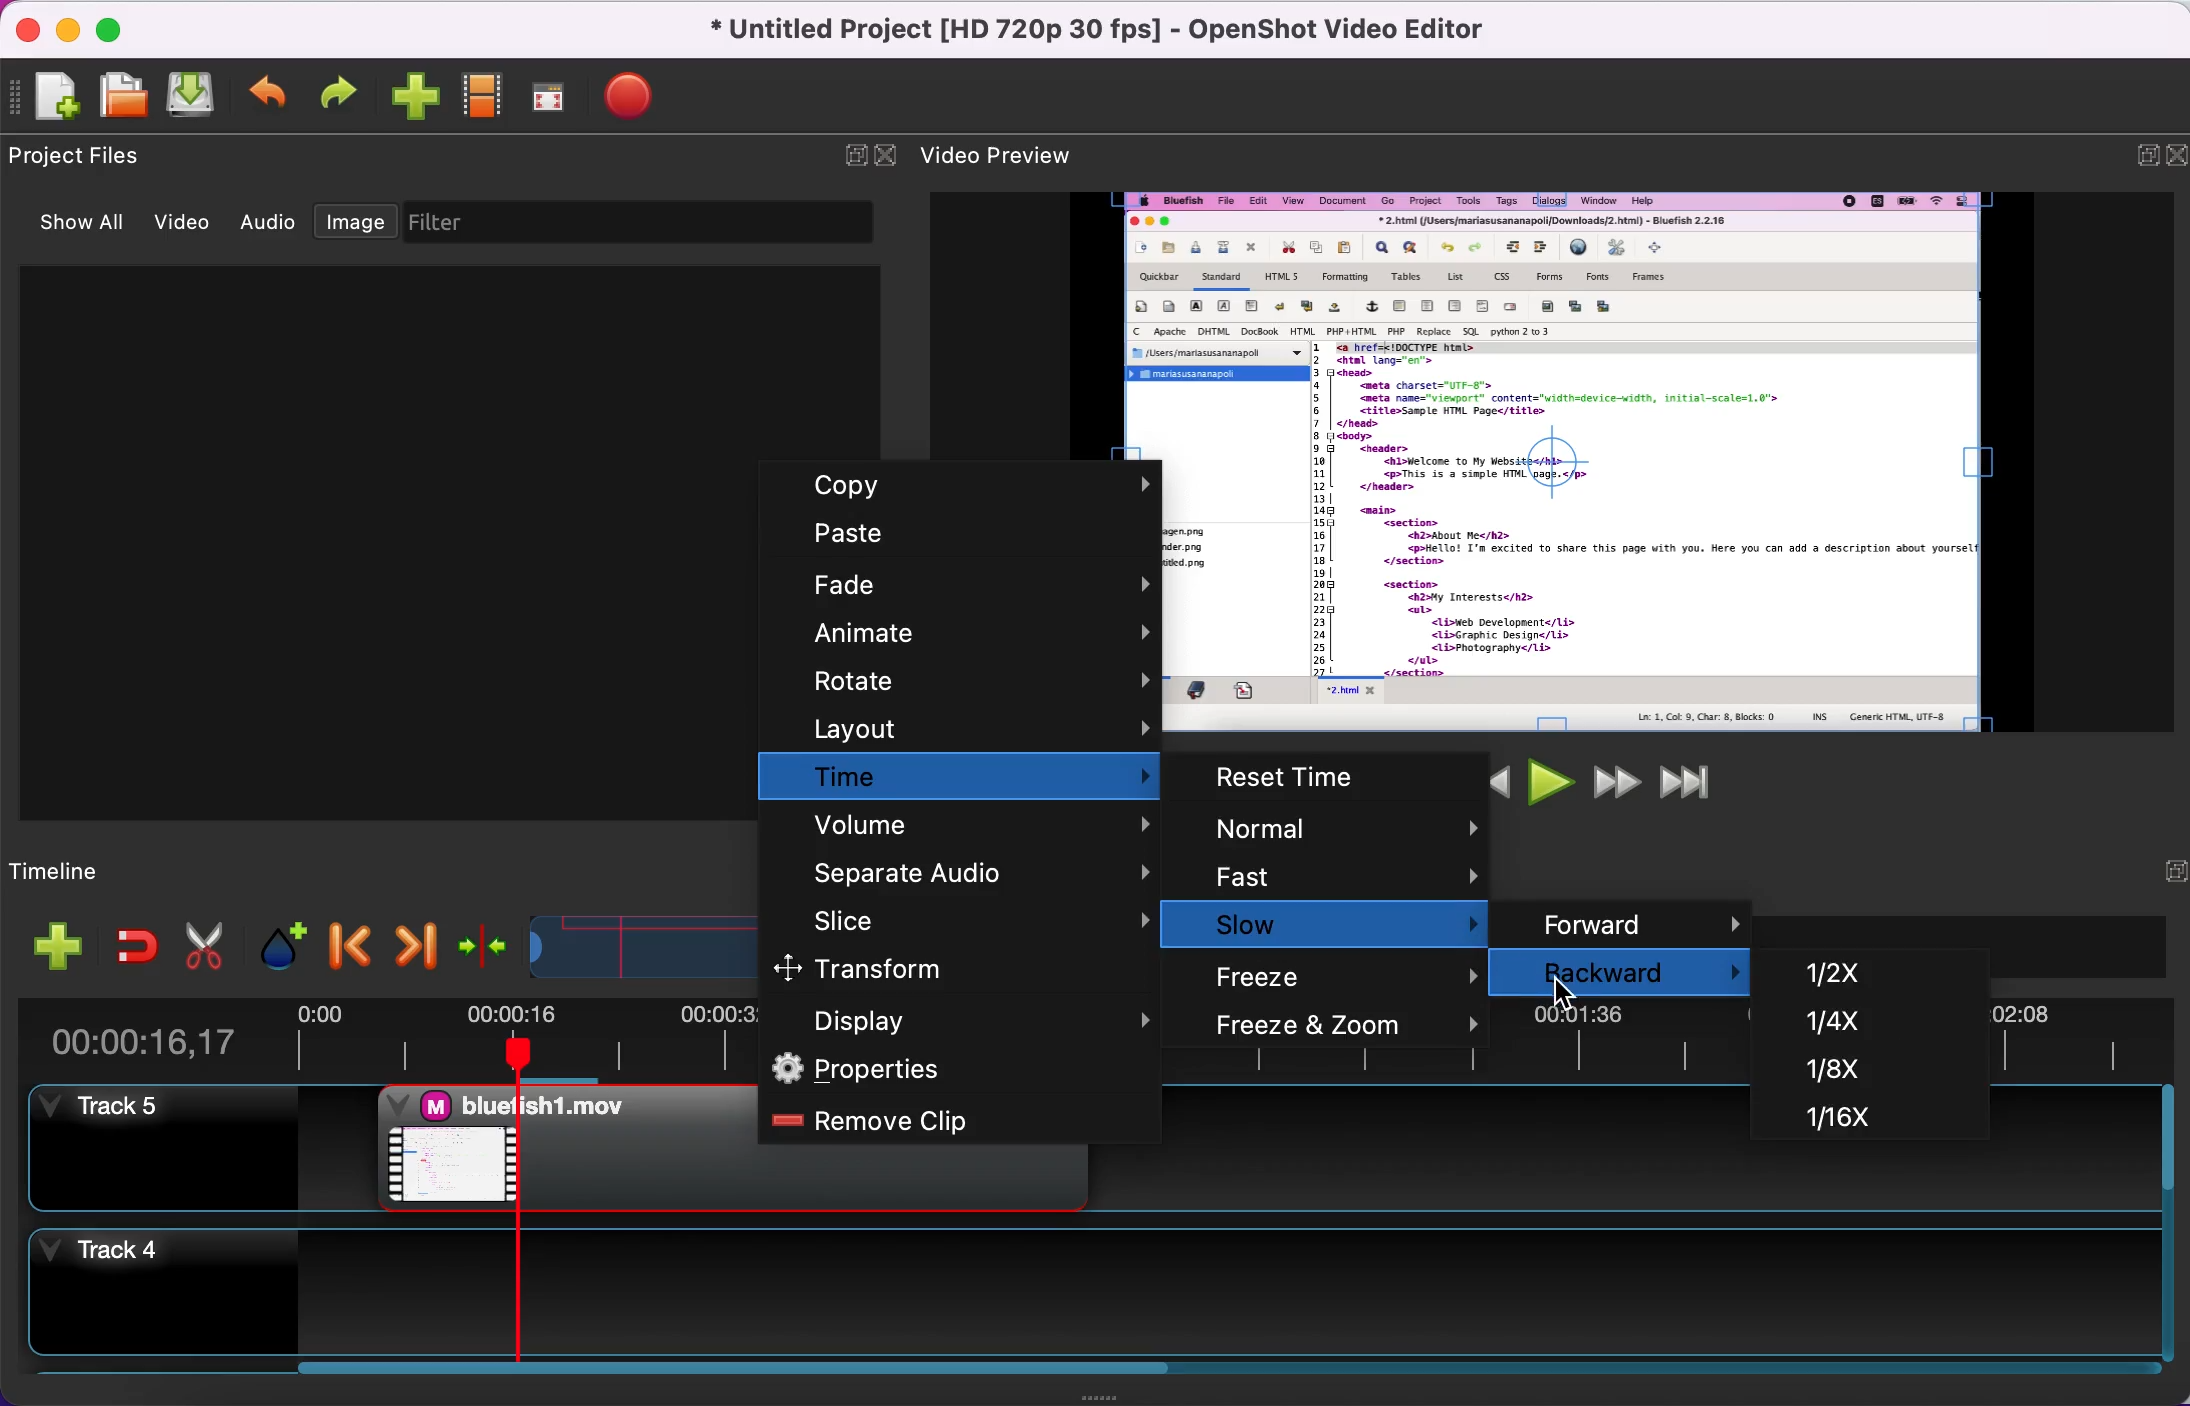 This screenshot has width=2190, height=1406. I want to click on title - Untitled Project [HD 720p 30 fps] - OpenShot Video Editor, so click(1100, 31).